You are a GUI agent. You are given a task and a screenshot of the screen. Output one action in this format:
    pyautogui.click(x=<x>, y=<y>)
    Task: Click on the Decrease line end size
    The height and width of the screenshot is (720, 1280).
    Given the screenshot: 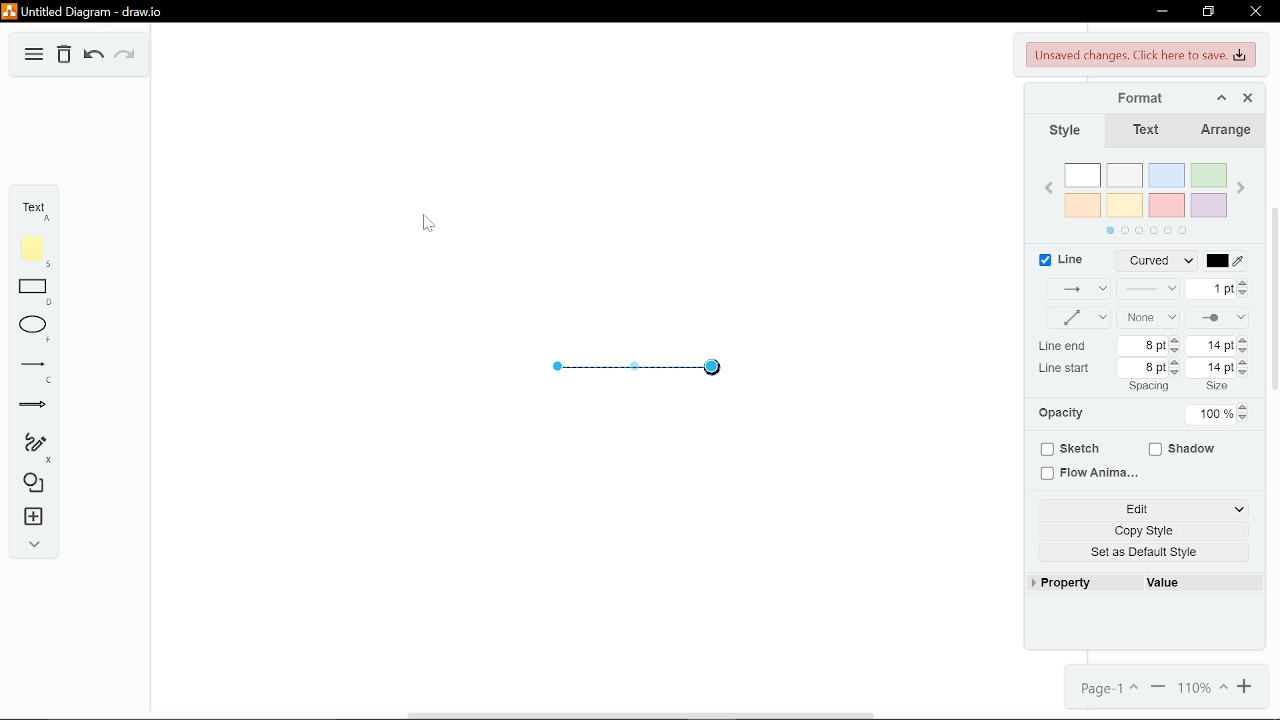 What is the action you would take?
    pyautogui.click(x=1245, y=350)
    